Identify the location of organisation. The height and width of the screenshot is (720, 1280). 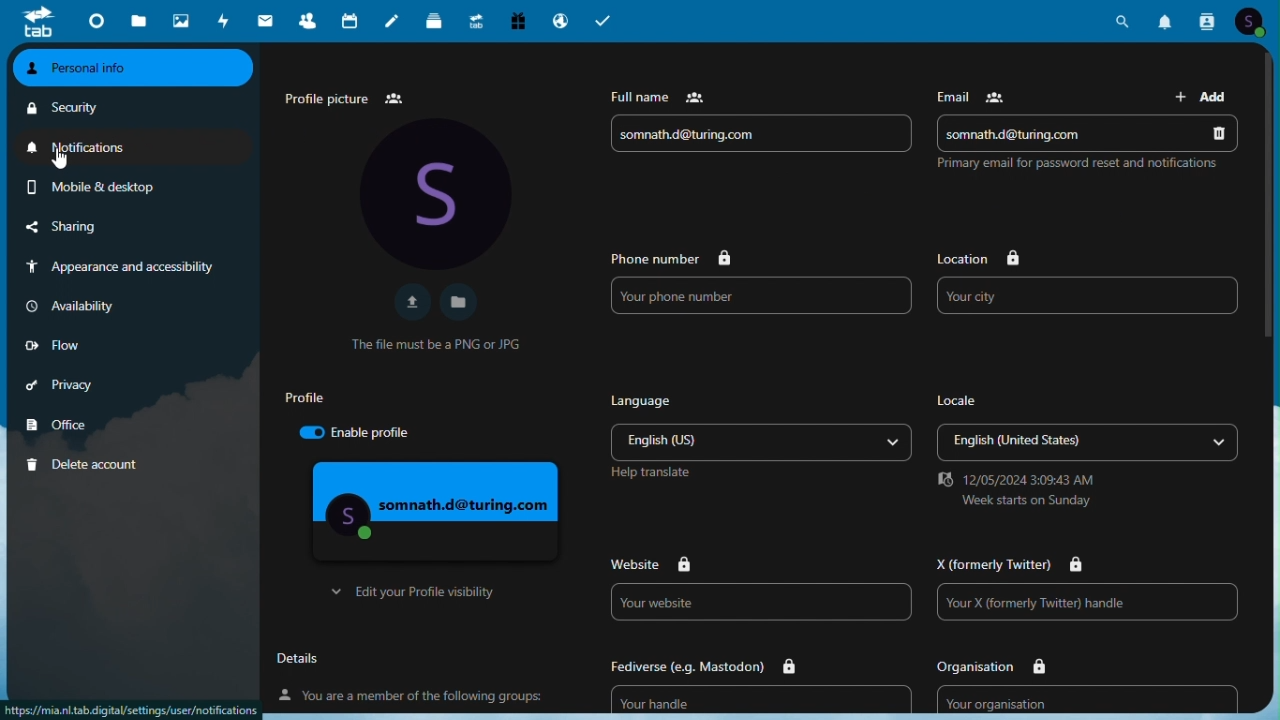
(1088, 667).